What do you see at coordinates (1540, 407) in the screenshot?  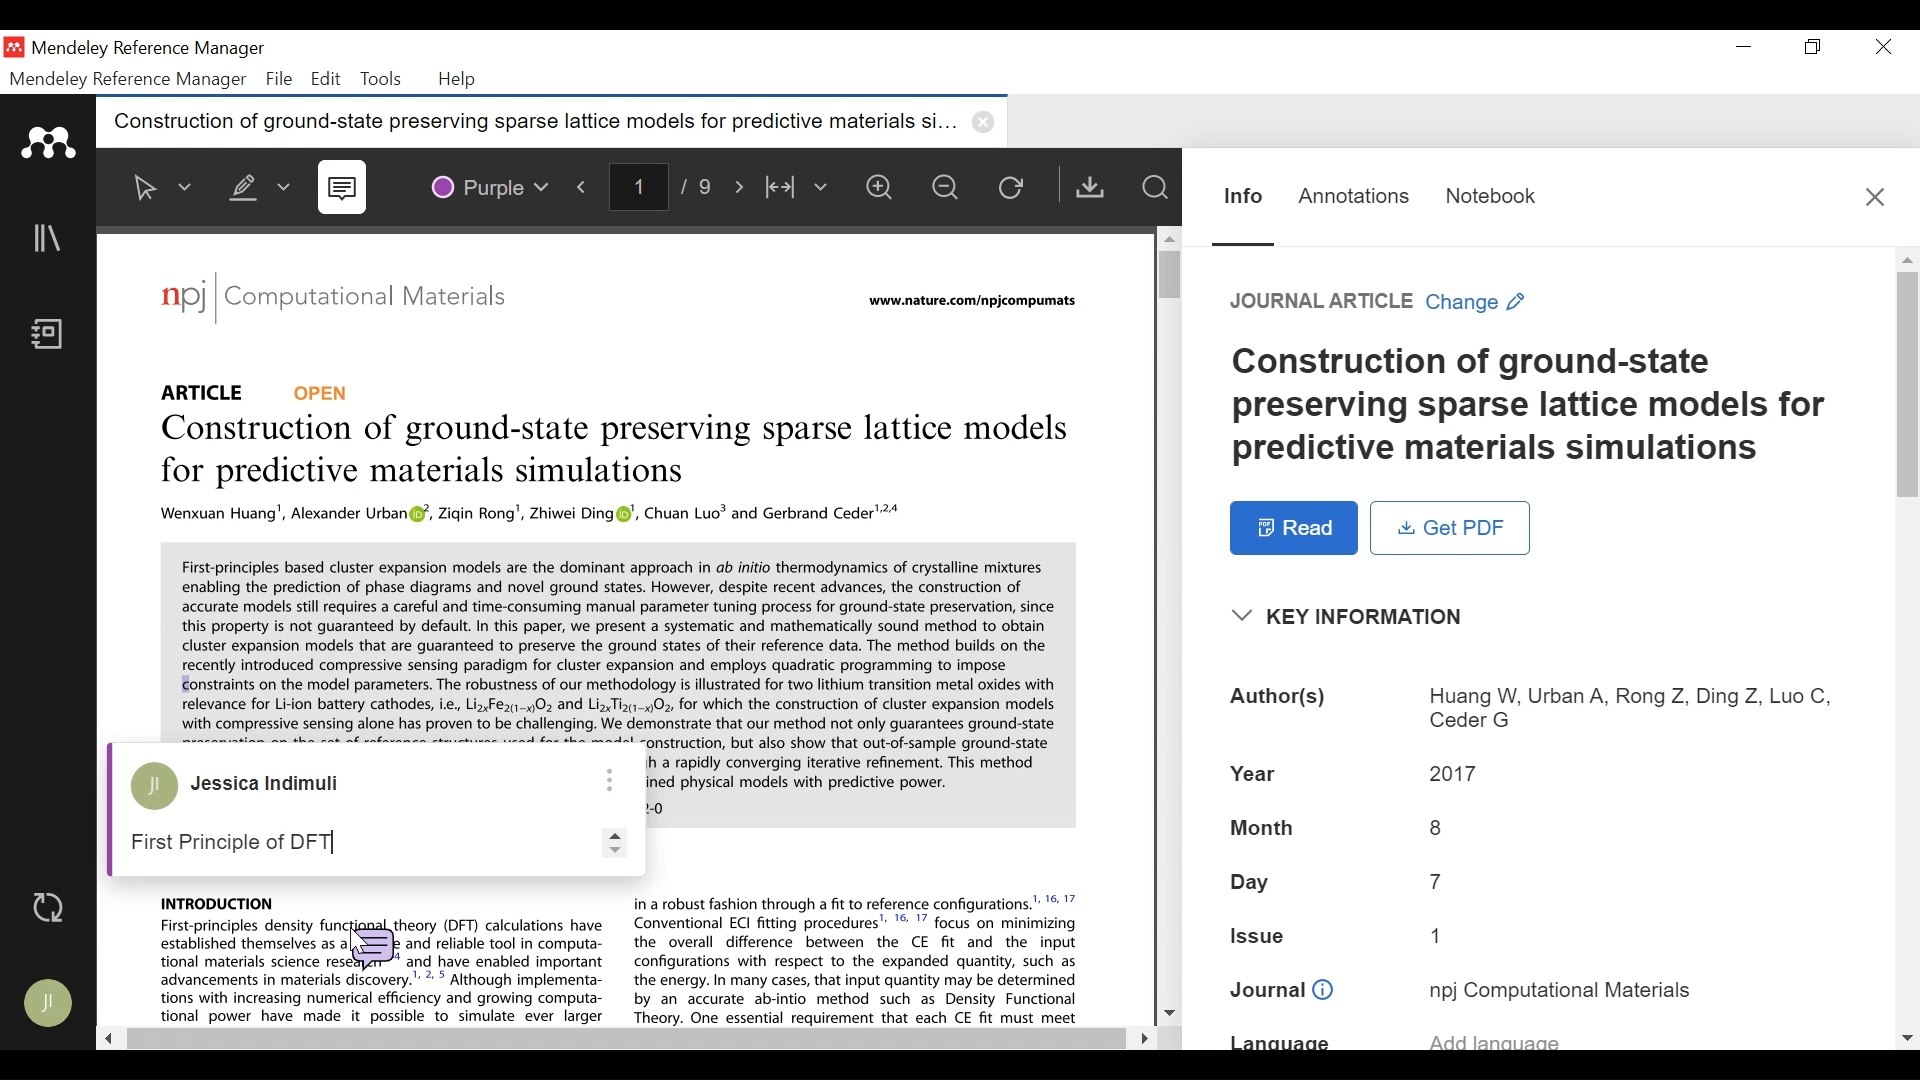 I see `Title: Title: Construction of ground-state preserving sparse lattice models for predictive materials simulations` at bounding box center [1540, 407].